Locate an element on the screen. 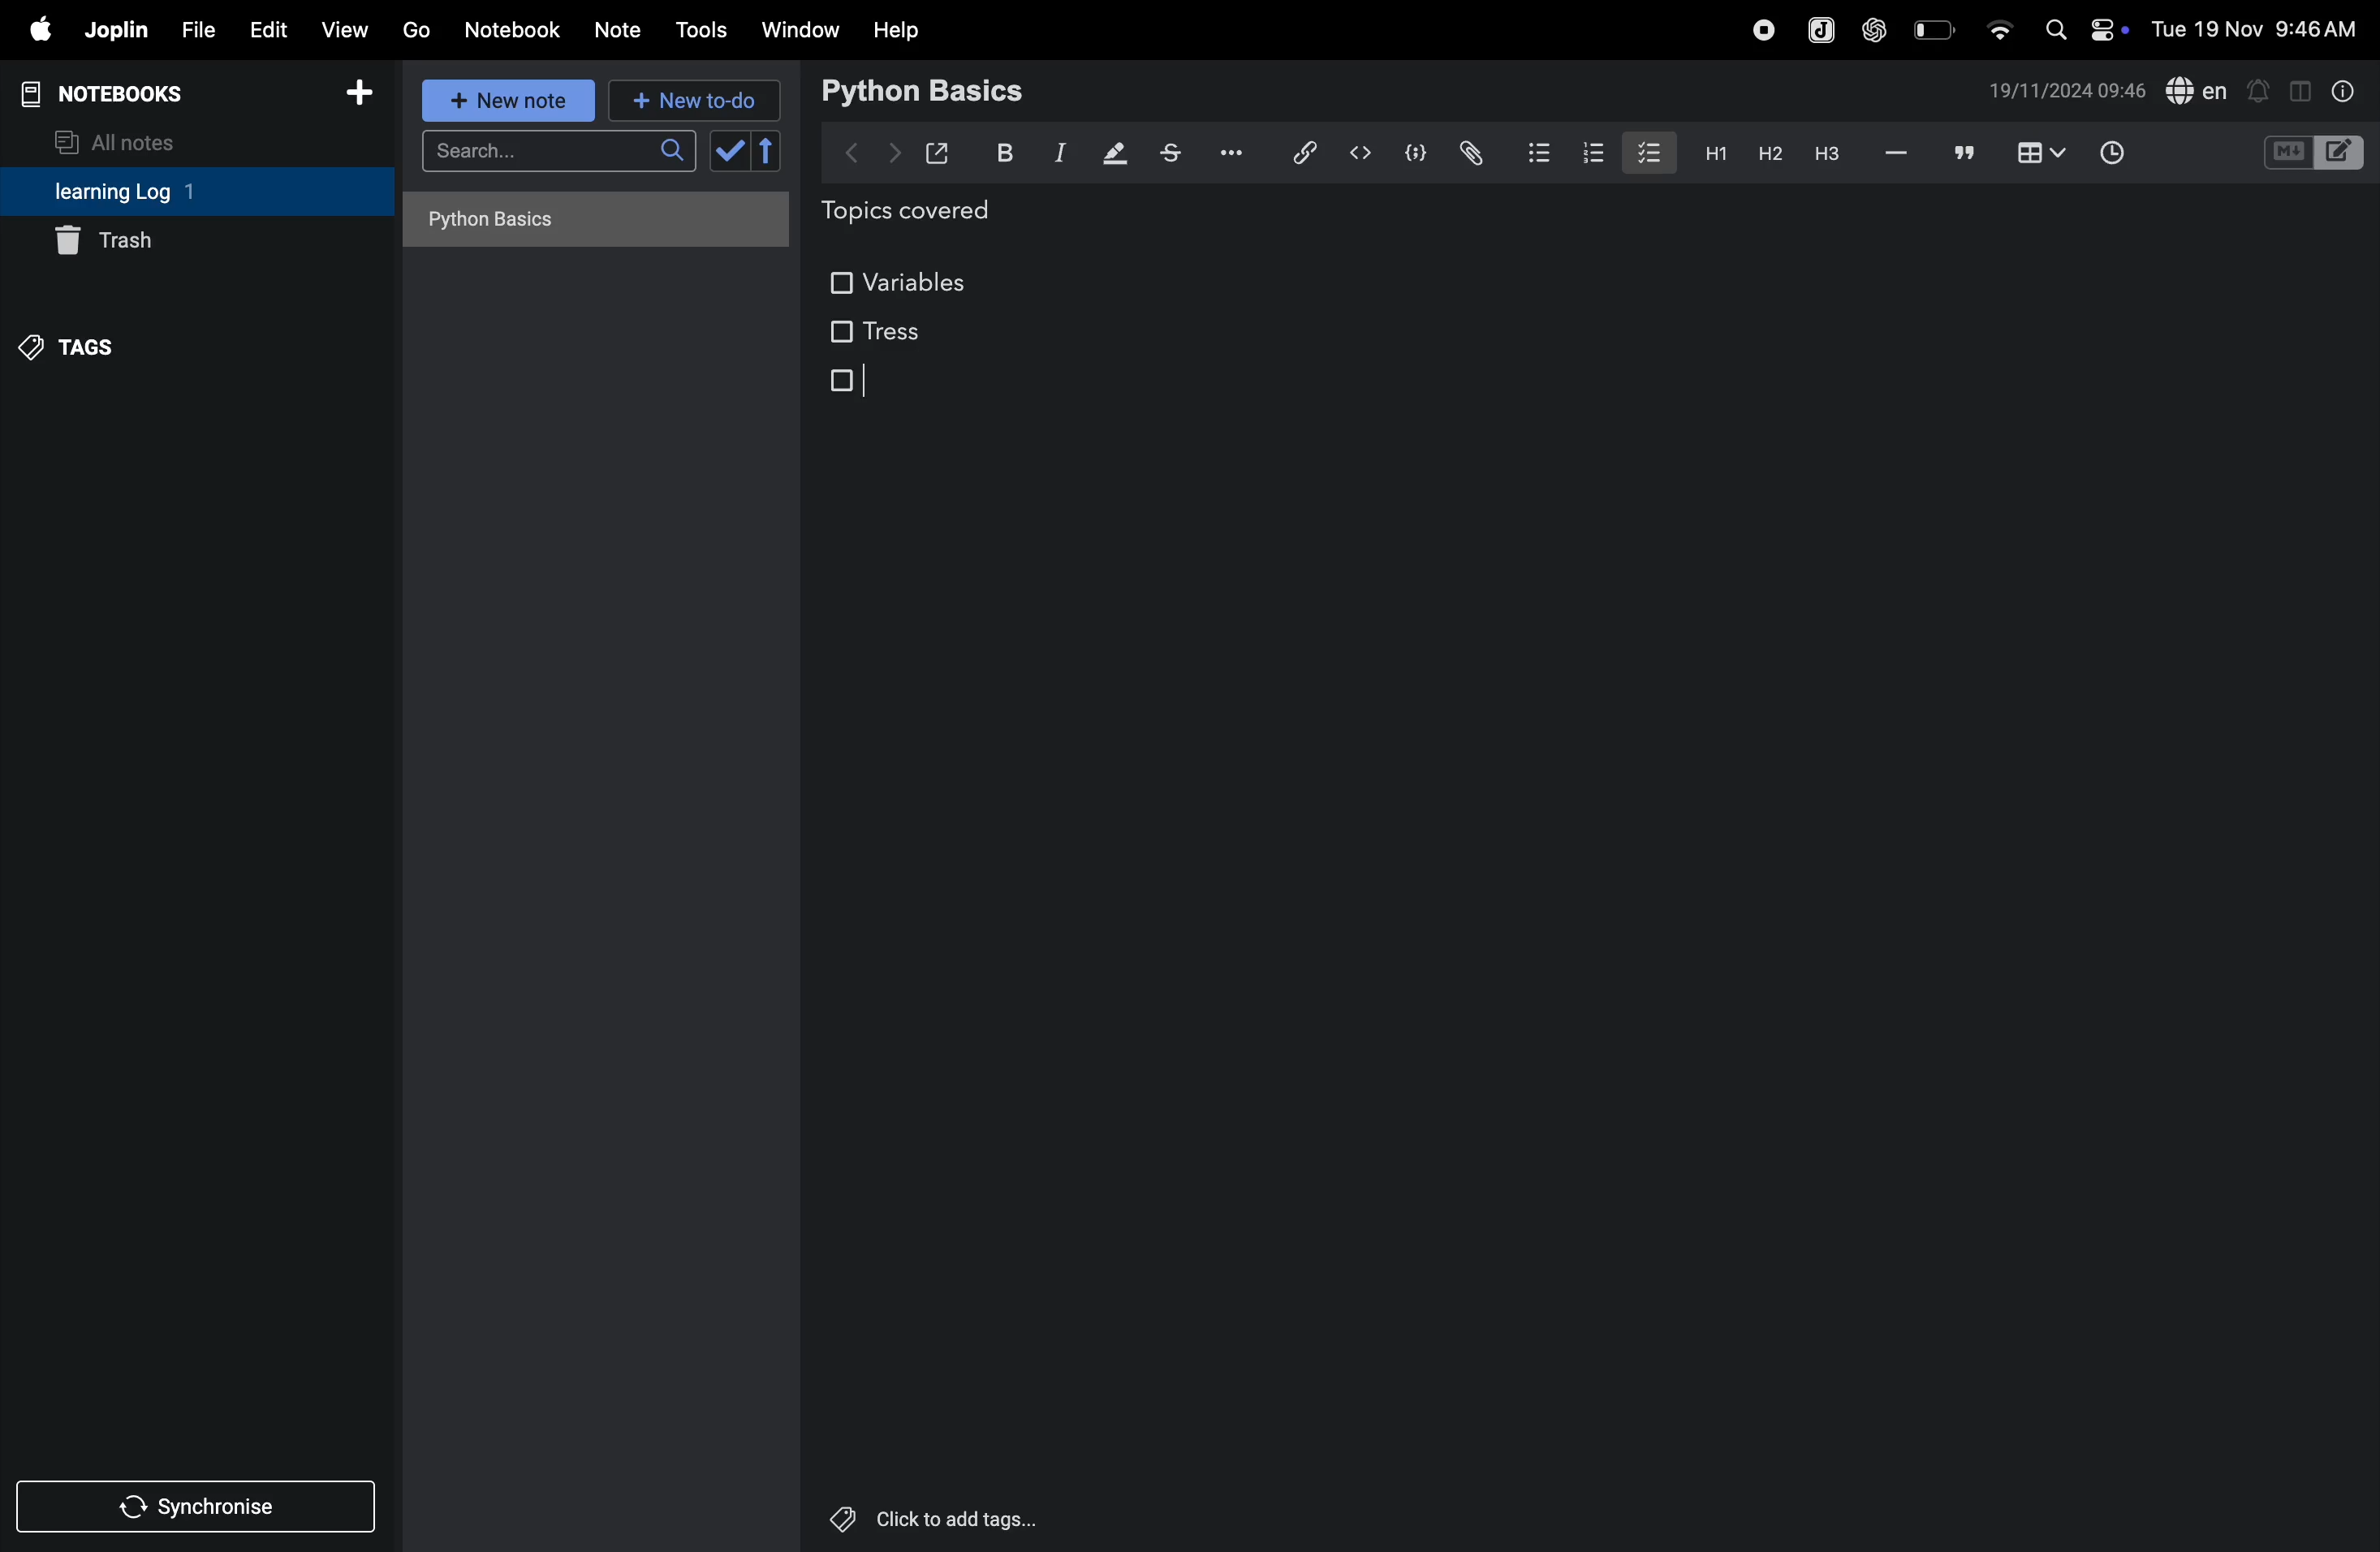 Image resolution: width=2380 pixels, height=1552 pixels. date and time is located at coordinates (2260, 28).